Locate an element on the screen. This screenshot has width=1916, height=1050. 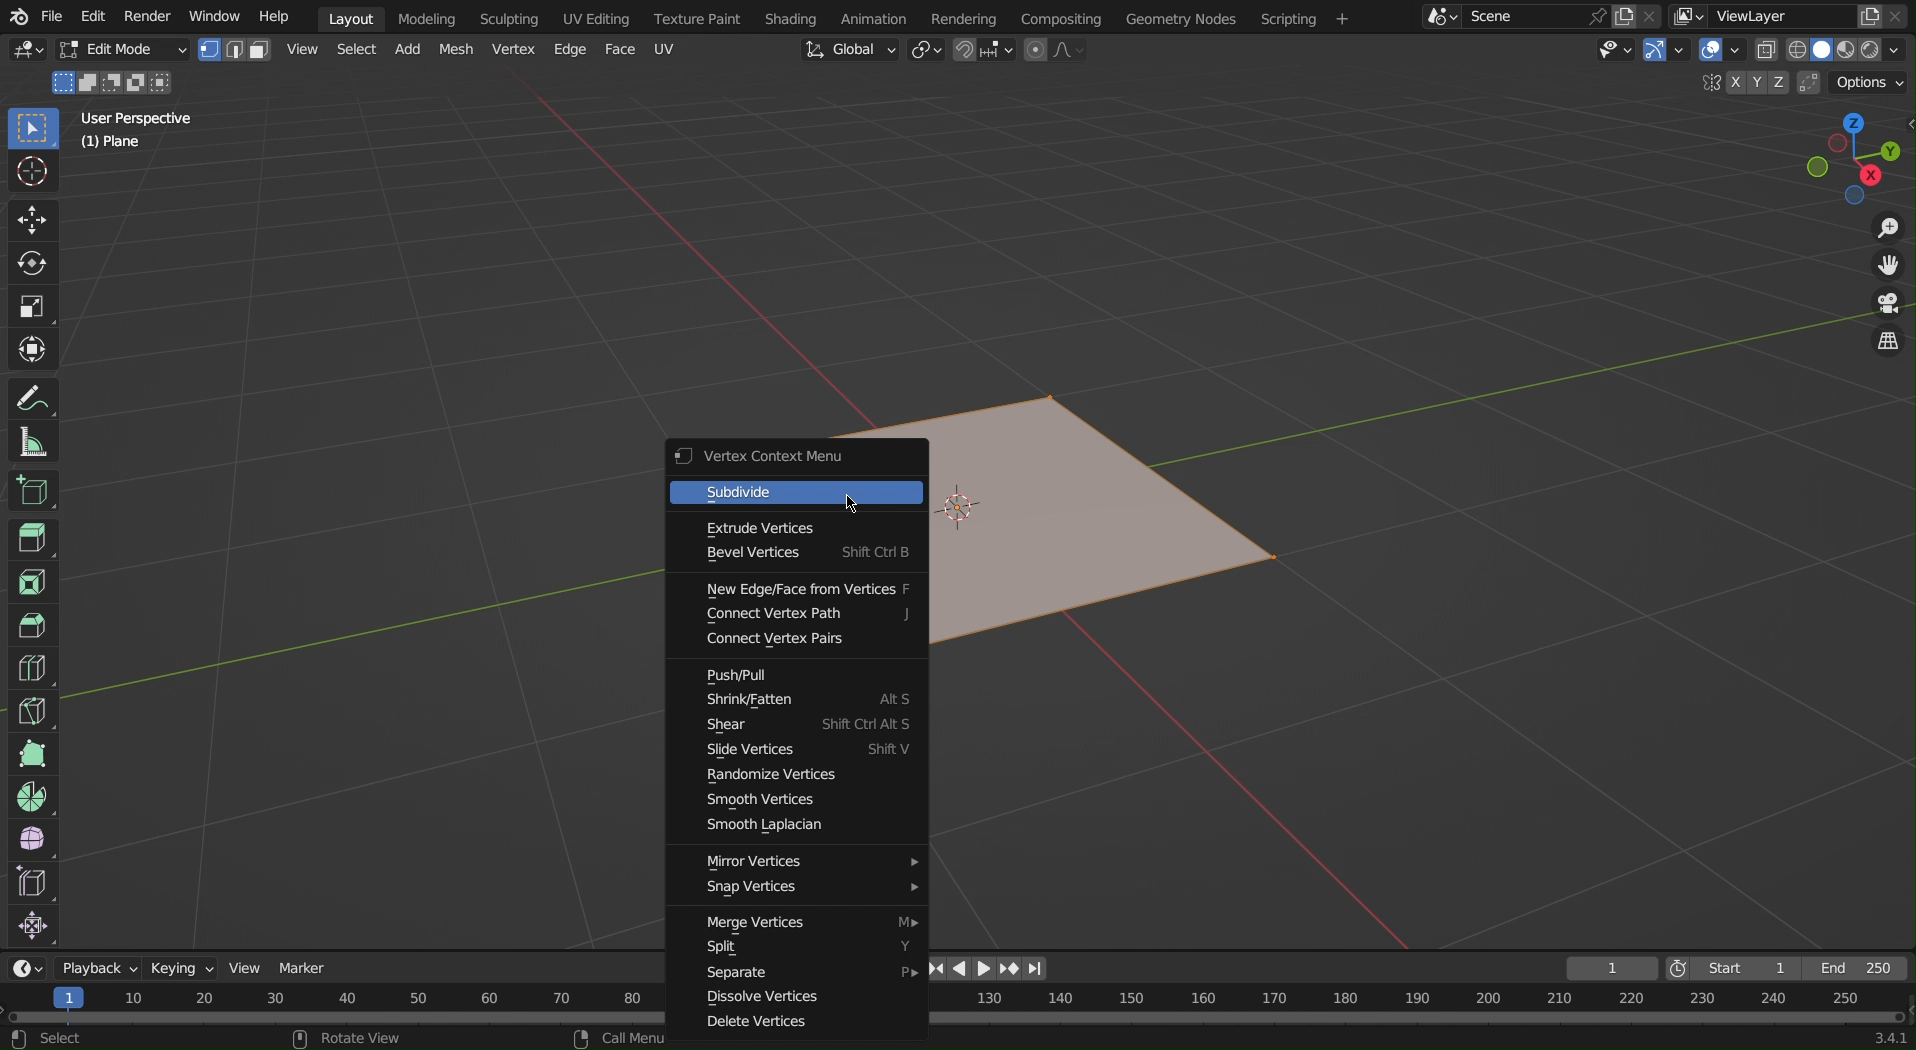
close is located at coordinates (1900, 17).